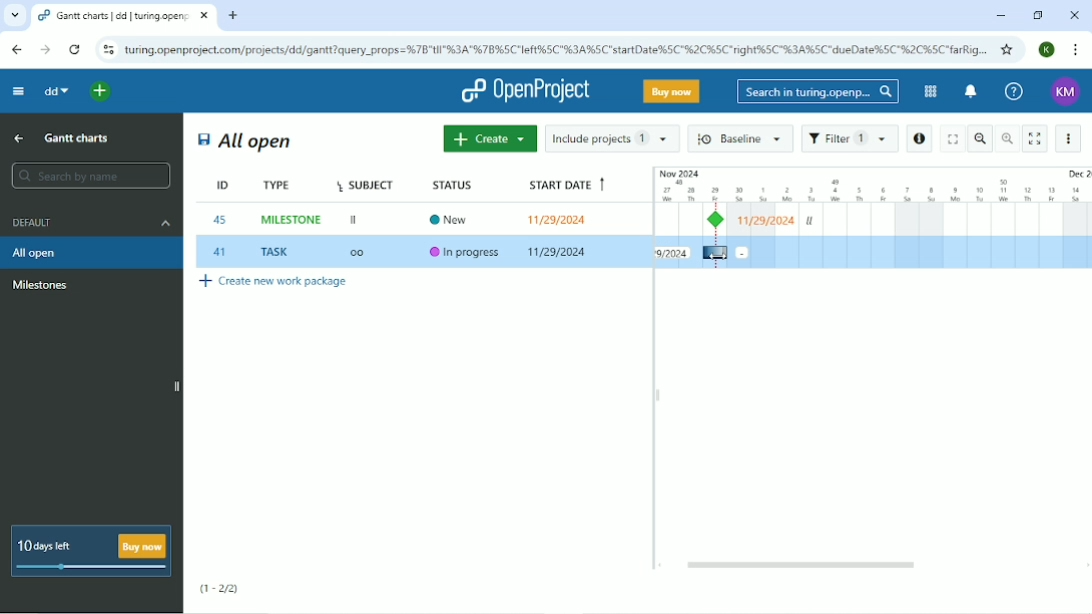 The image size is (1092, 614). Describe the element at coordinates (89, 175) in the screenshot. I see `Search by name` at that location.